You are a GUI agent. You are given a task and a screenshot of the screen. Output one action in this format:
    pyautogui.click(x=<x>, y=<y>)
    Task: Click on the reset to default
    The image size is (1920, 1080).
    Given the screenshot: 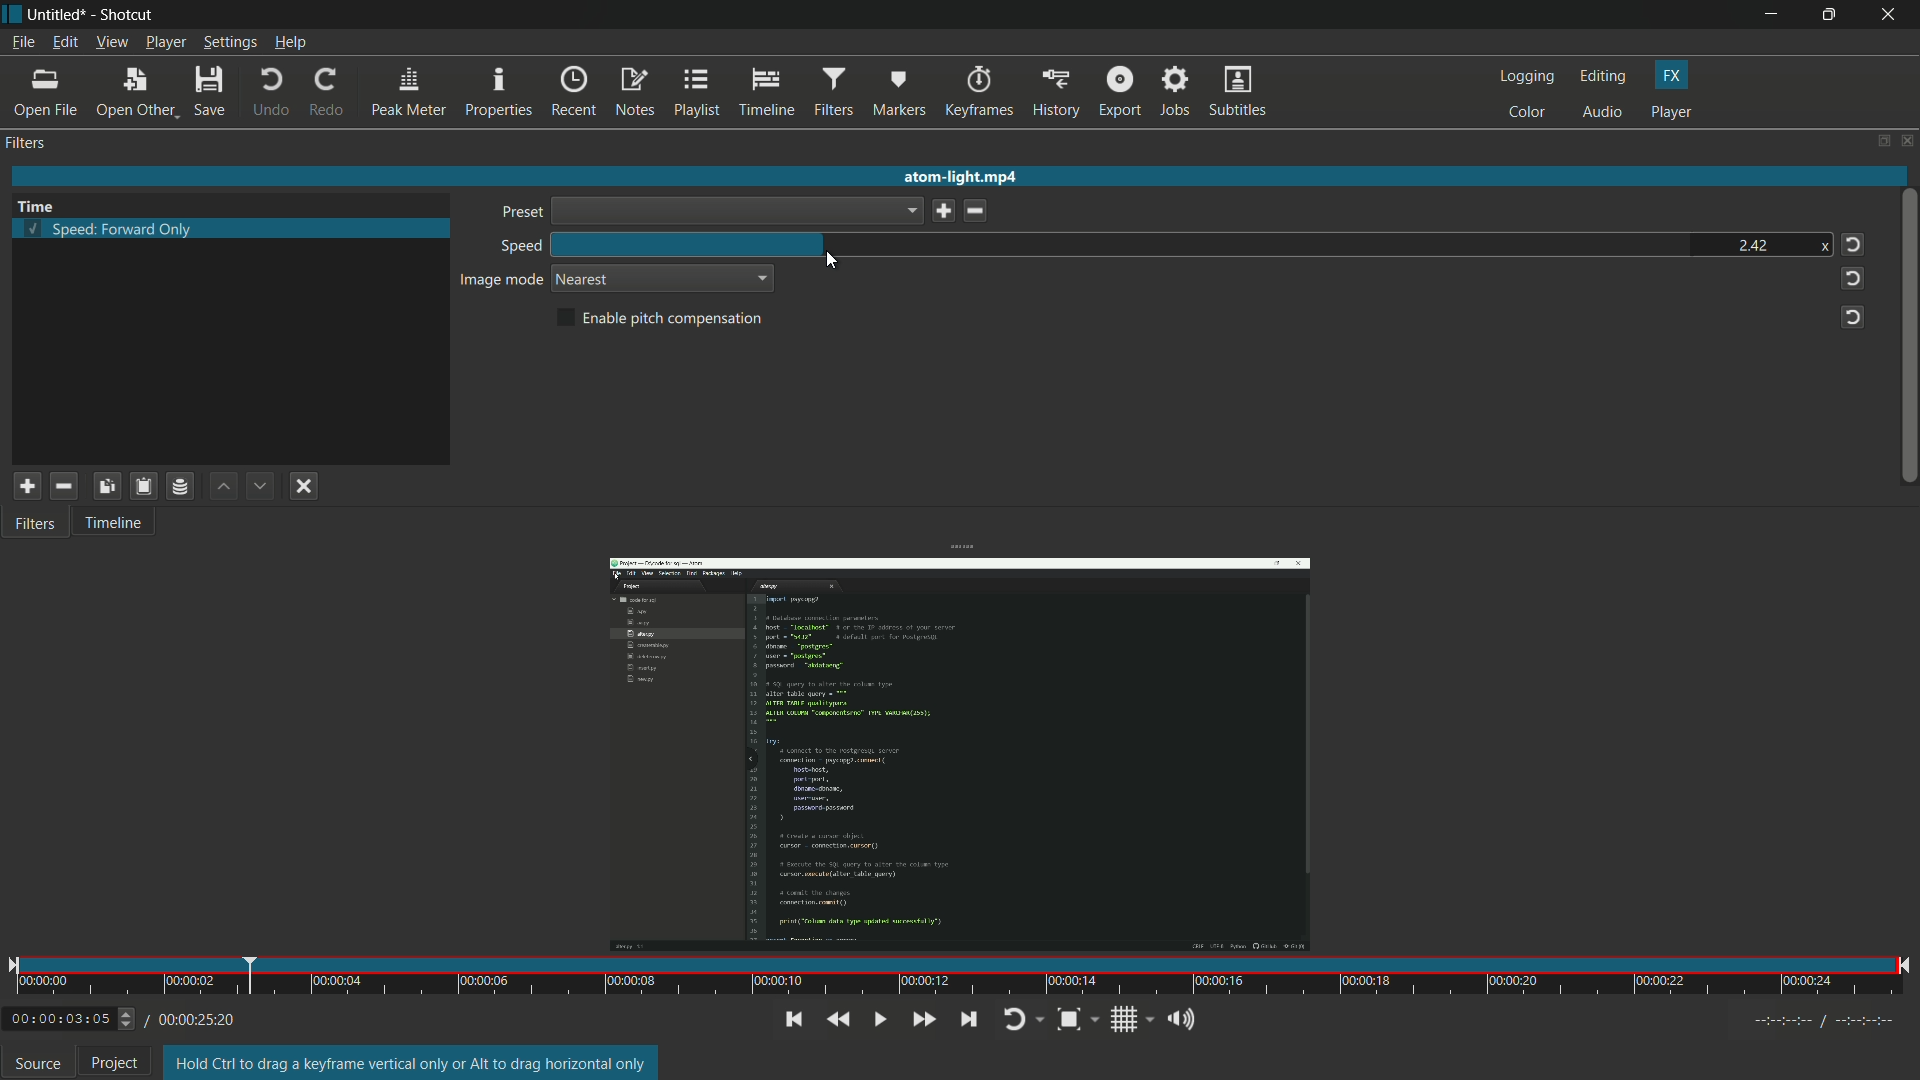 What is the action you would take?
    pyautogui.click(x=1851, y=244)
    